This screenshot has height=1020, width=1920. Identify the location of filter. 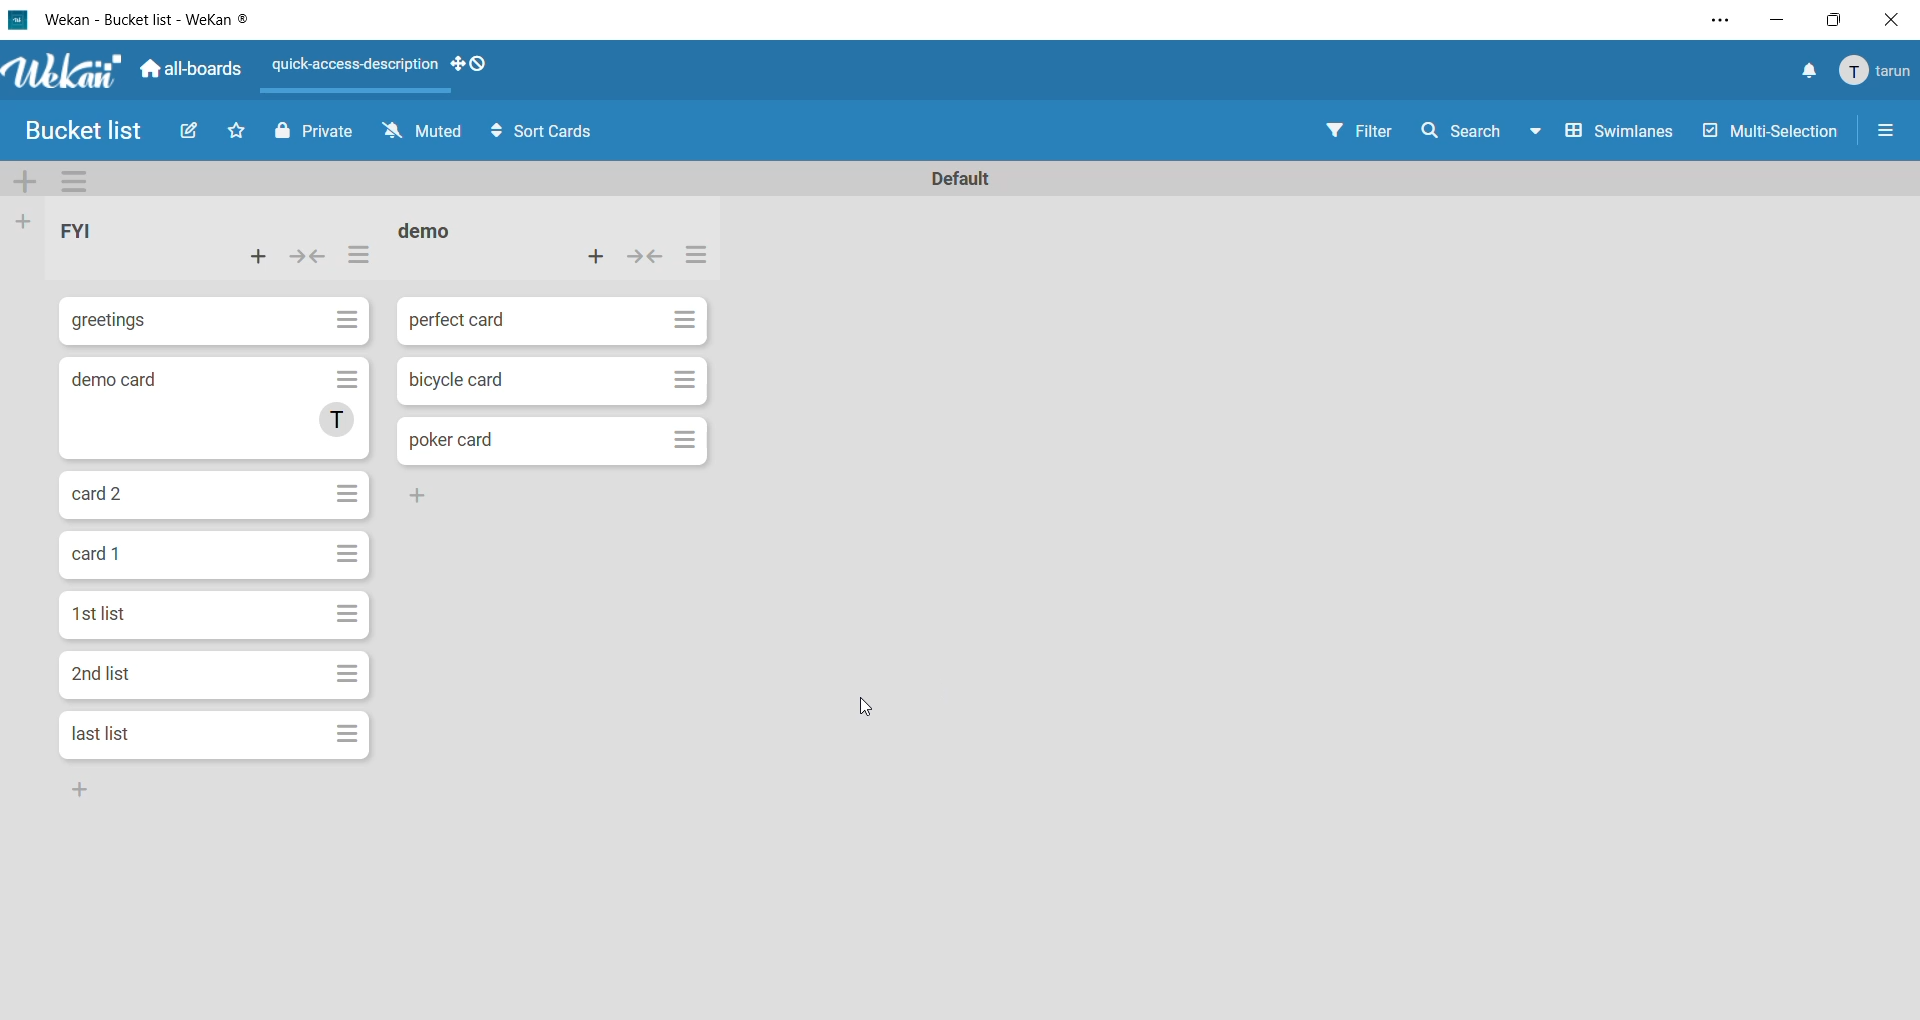
(1359, 129).